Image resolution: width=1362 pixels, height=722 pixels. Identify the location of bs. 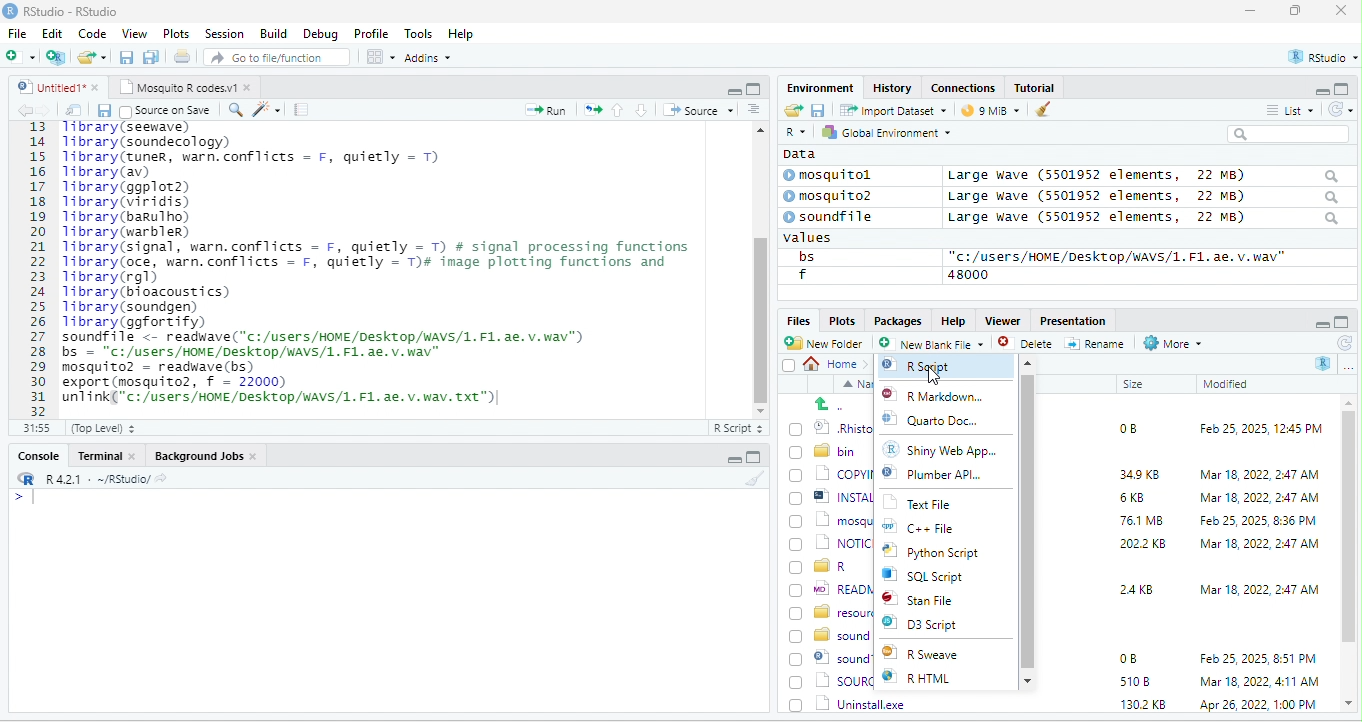
(803, 256).